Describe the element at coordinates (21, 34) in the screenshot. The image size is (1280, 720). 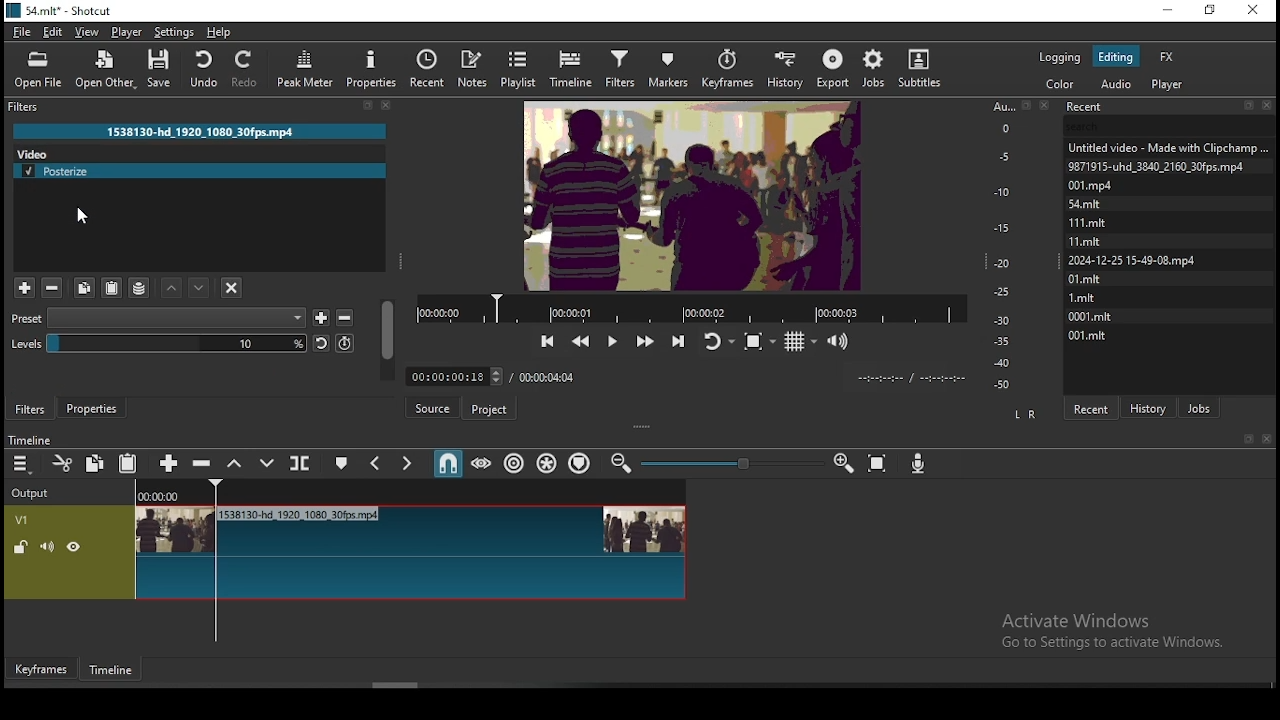
I see `file` at that location.